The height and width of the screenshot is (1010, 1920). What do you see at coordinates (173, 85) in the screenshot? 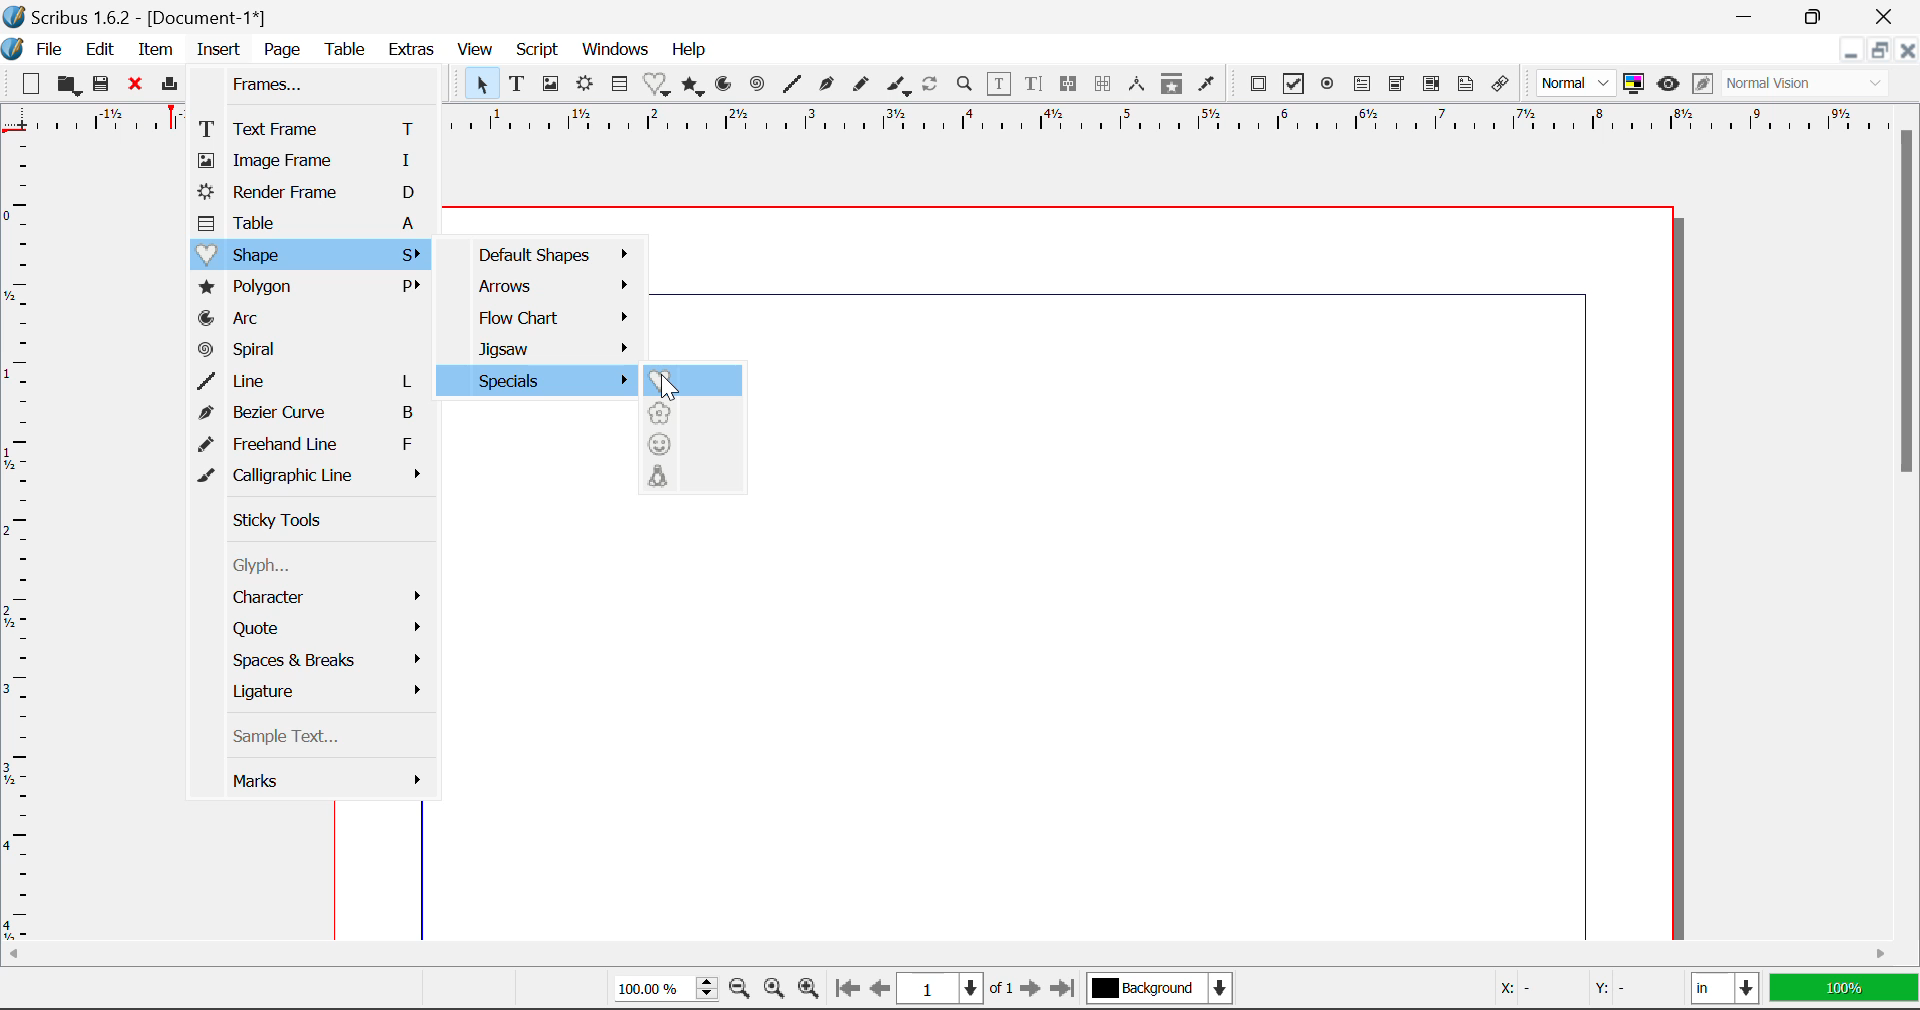
I see `Print` at bounding box center [173, 85].